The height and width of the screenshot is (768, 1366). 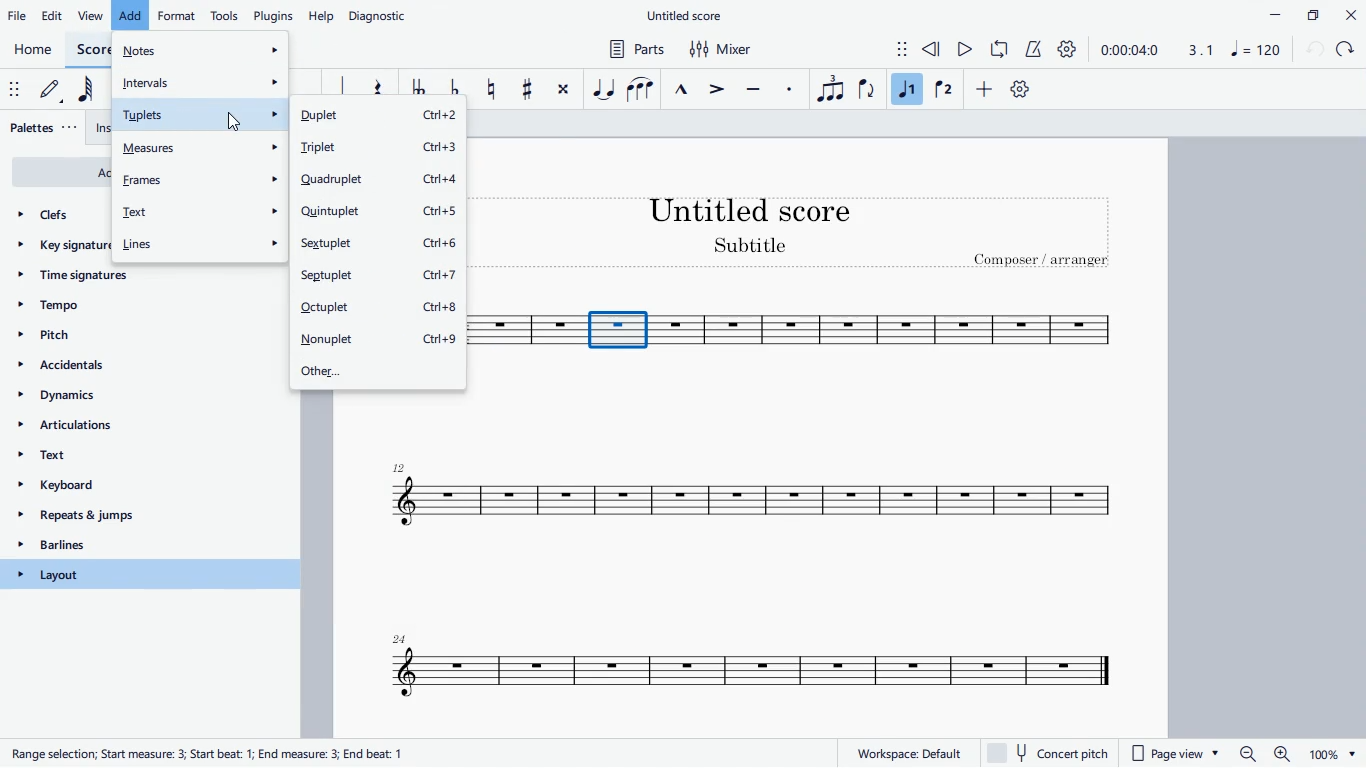 I want to click on staccato, so click(x=791, y=89).